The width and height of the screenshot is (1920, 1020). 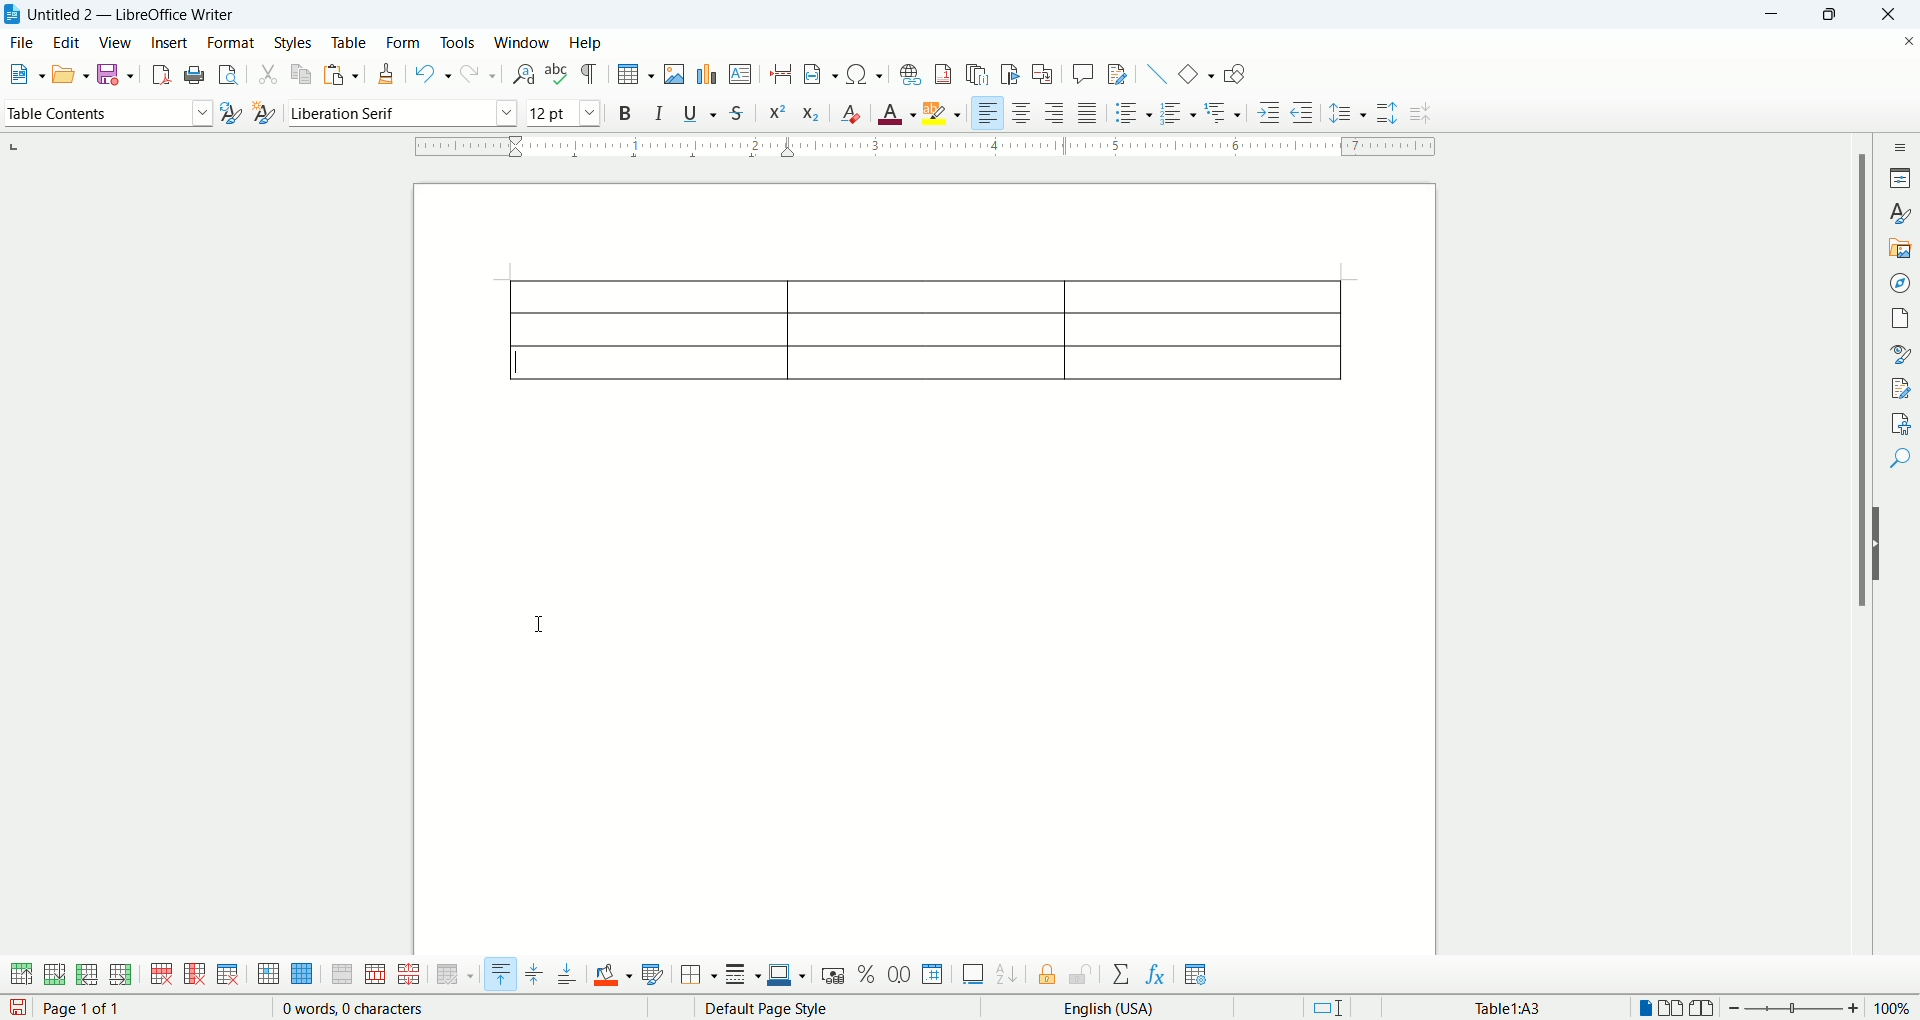 I want to click on insert image, so click(x=675, y=74).